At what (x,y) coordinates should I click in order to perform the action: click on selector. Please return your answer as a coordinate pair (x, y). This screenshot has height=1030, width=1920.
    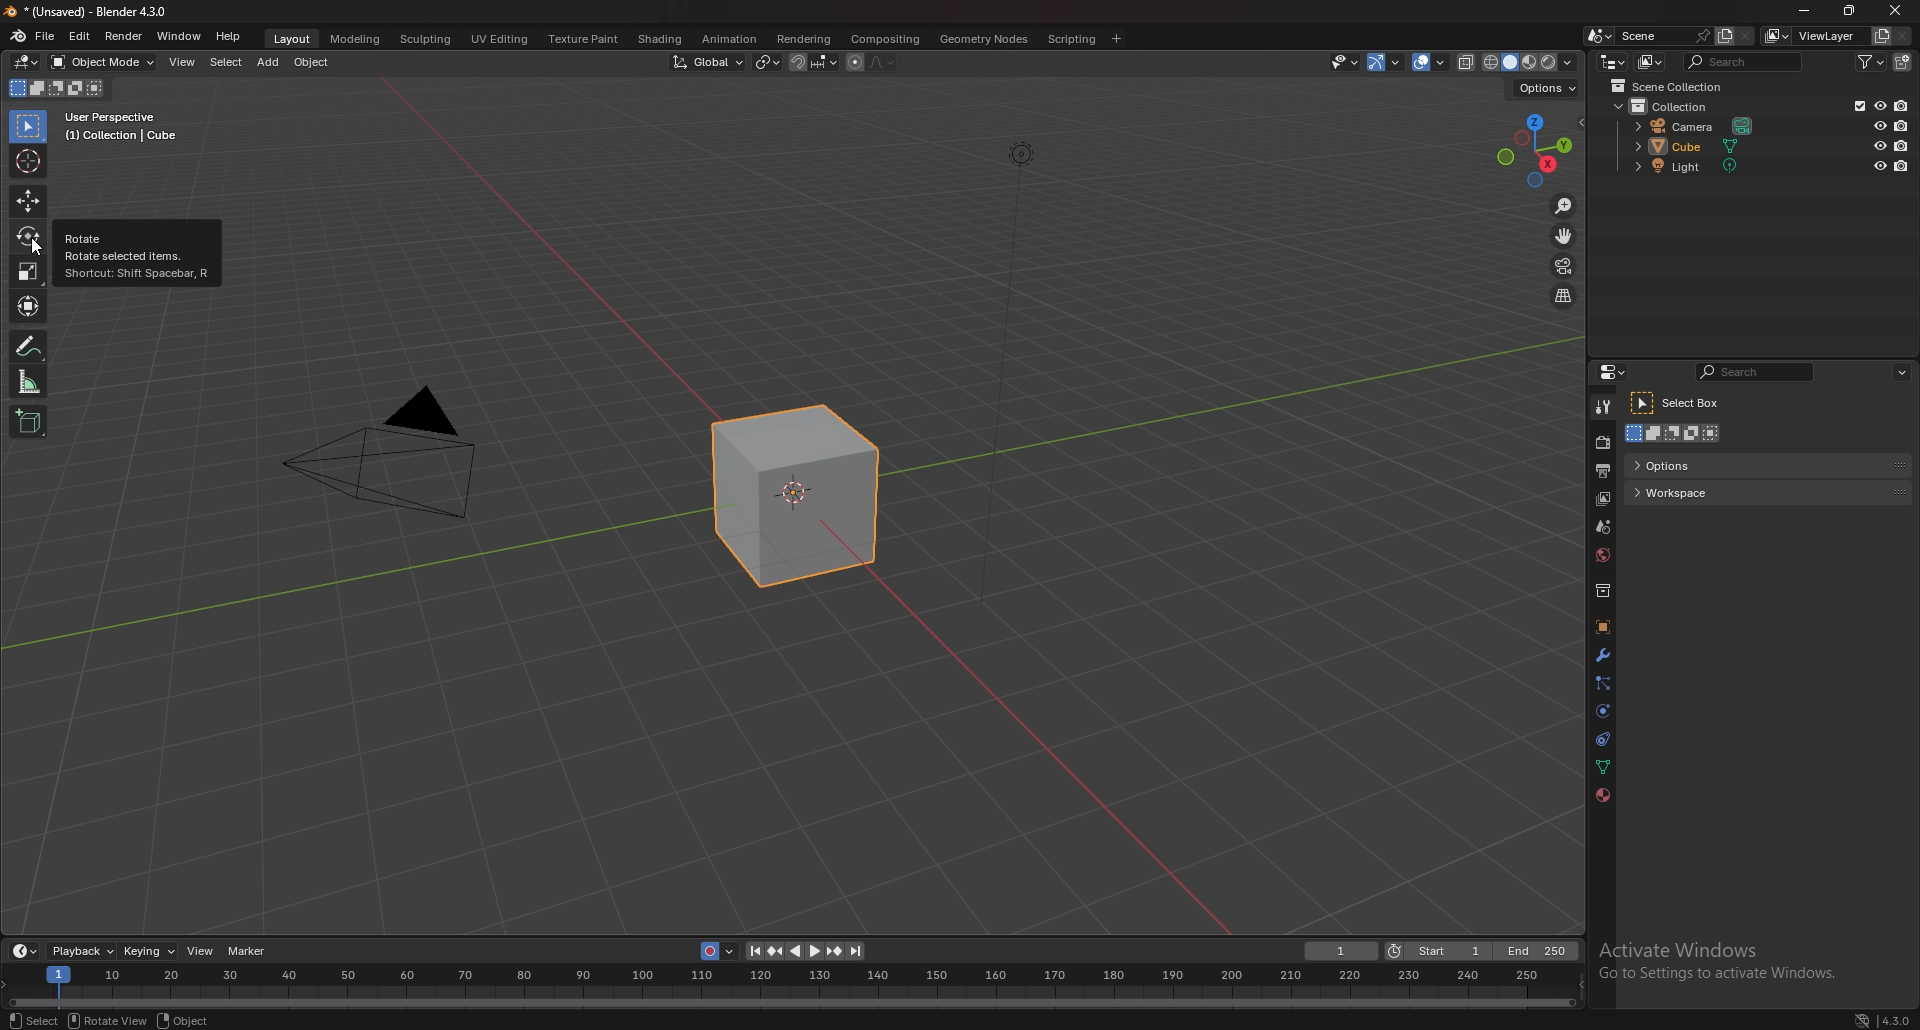
    Looking at the image, I should click on (28, 127).